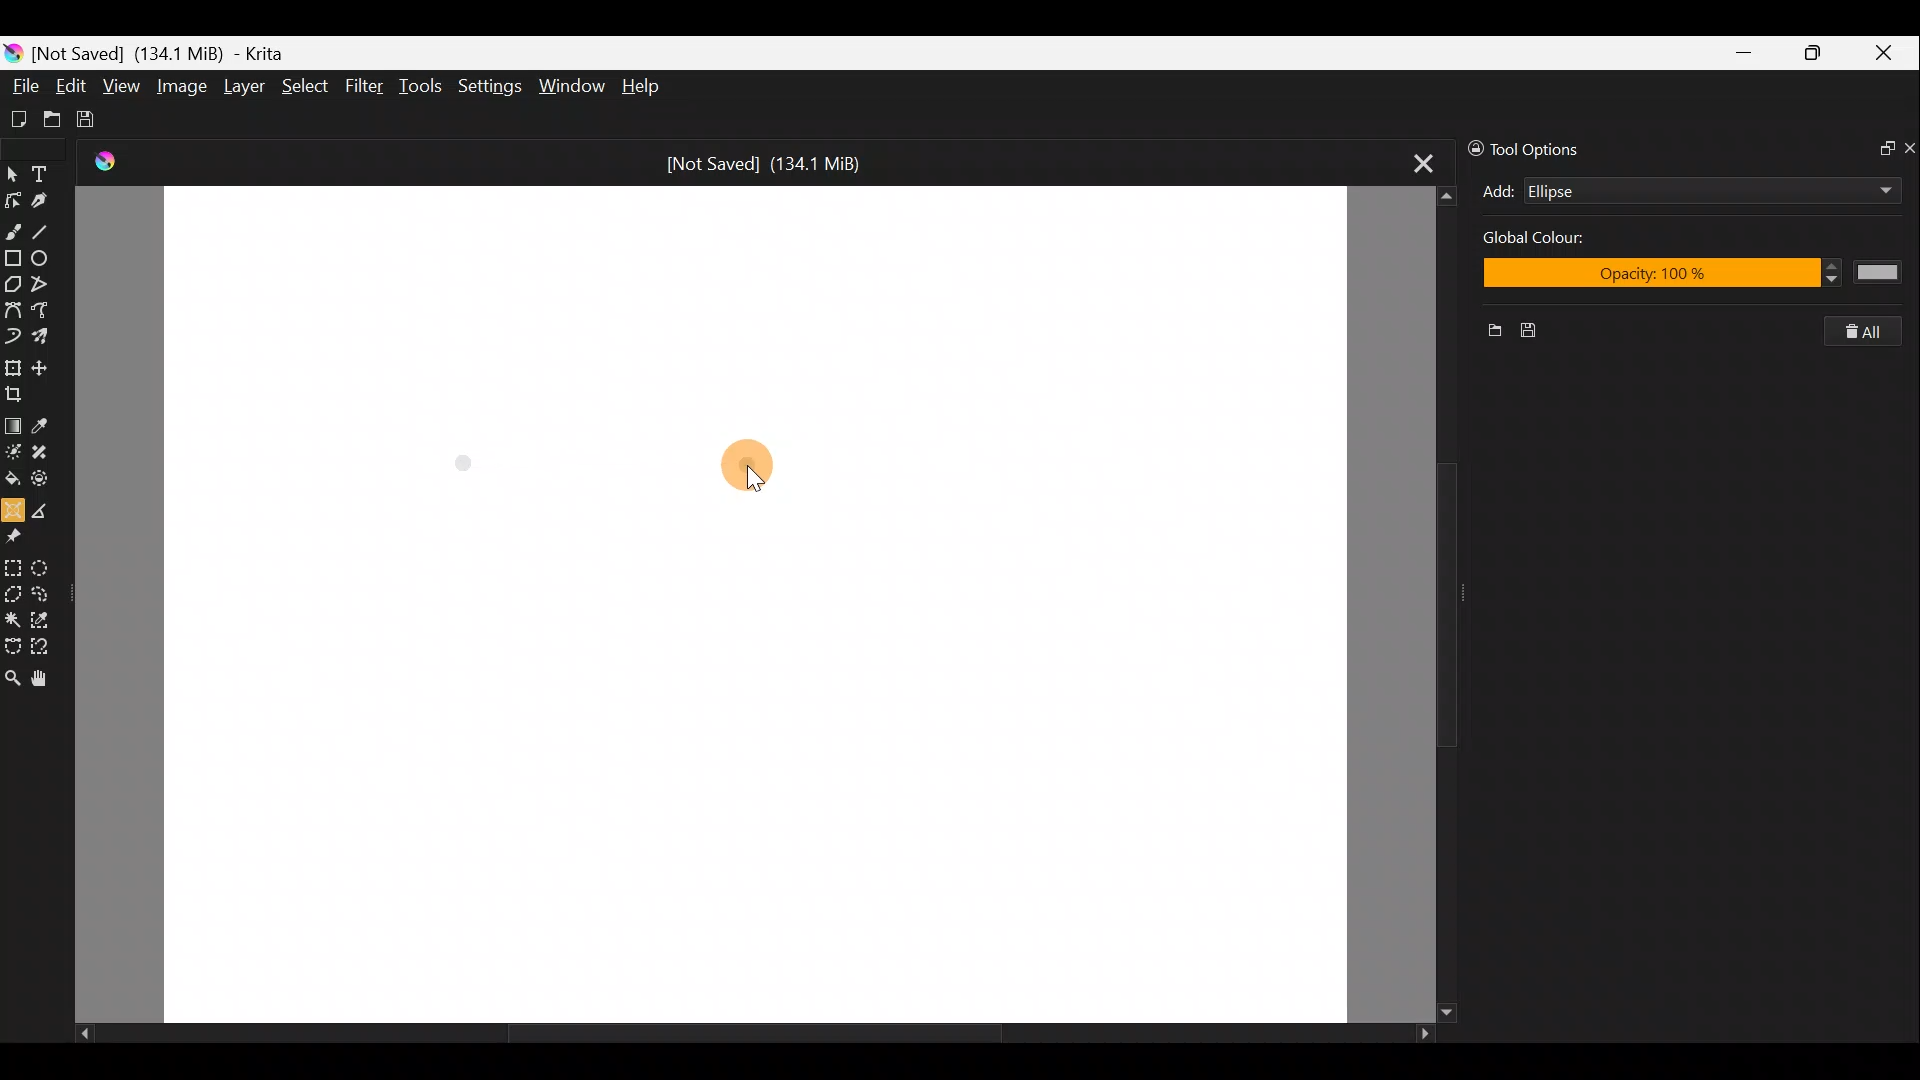  I want to click on Bezier curve selection tool, so click(12, 648).